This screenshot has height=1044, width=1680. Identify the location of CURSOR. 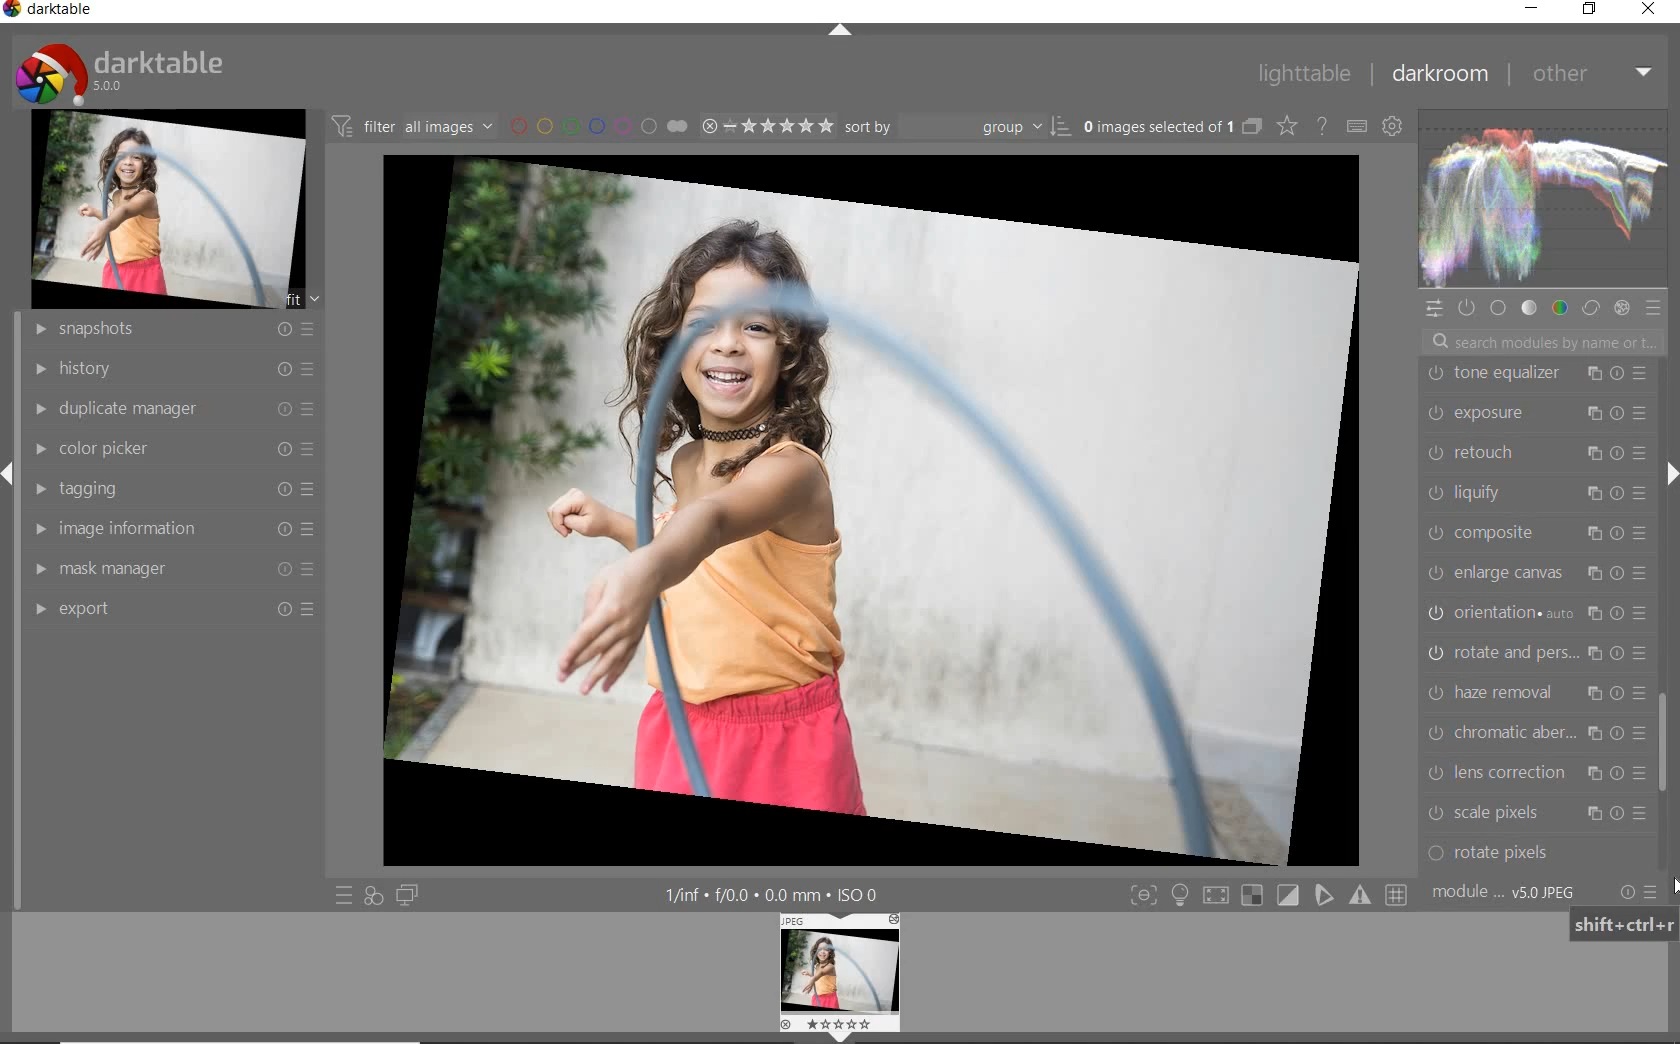
(1669, 390).